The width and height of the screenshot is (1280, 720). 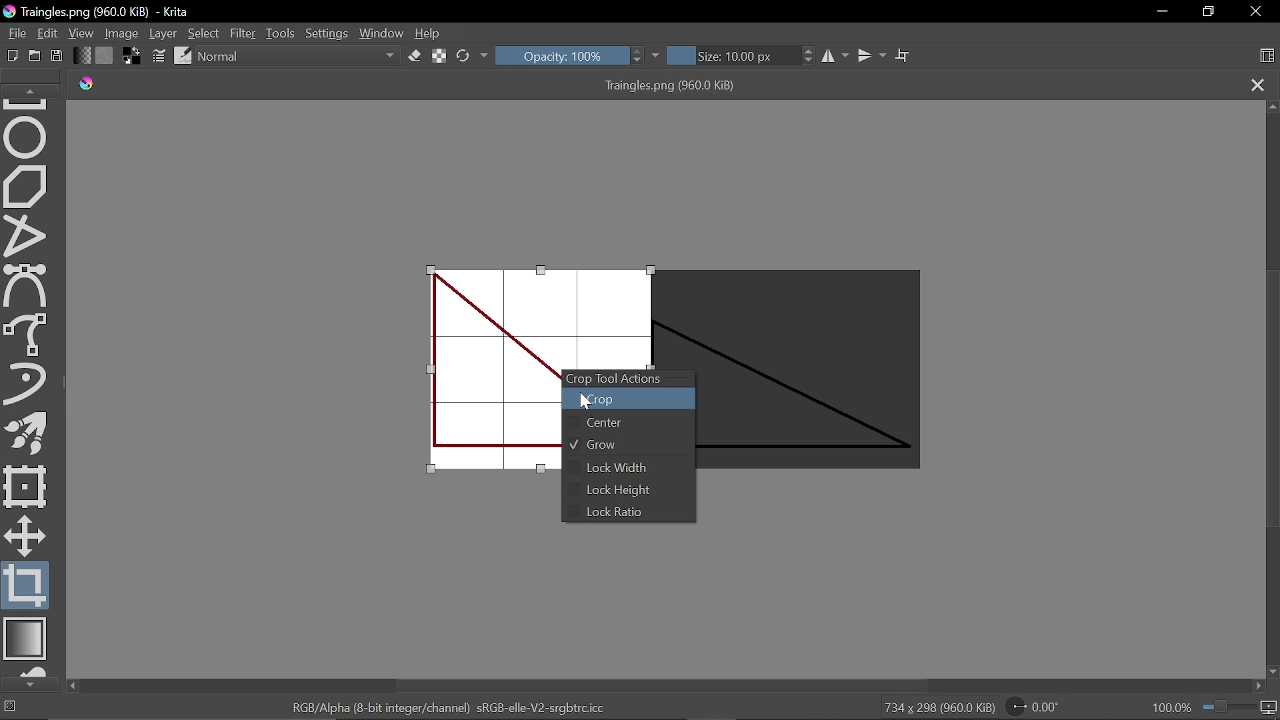 I want to click on Close tab, so click(x=1258, y=86).